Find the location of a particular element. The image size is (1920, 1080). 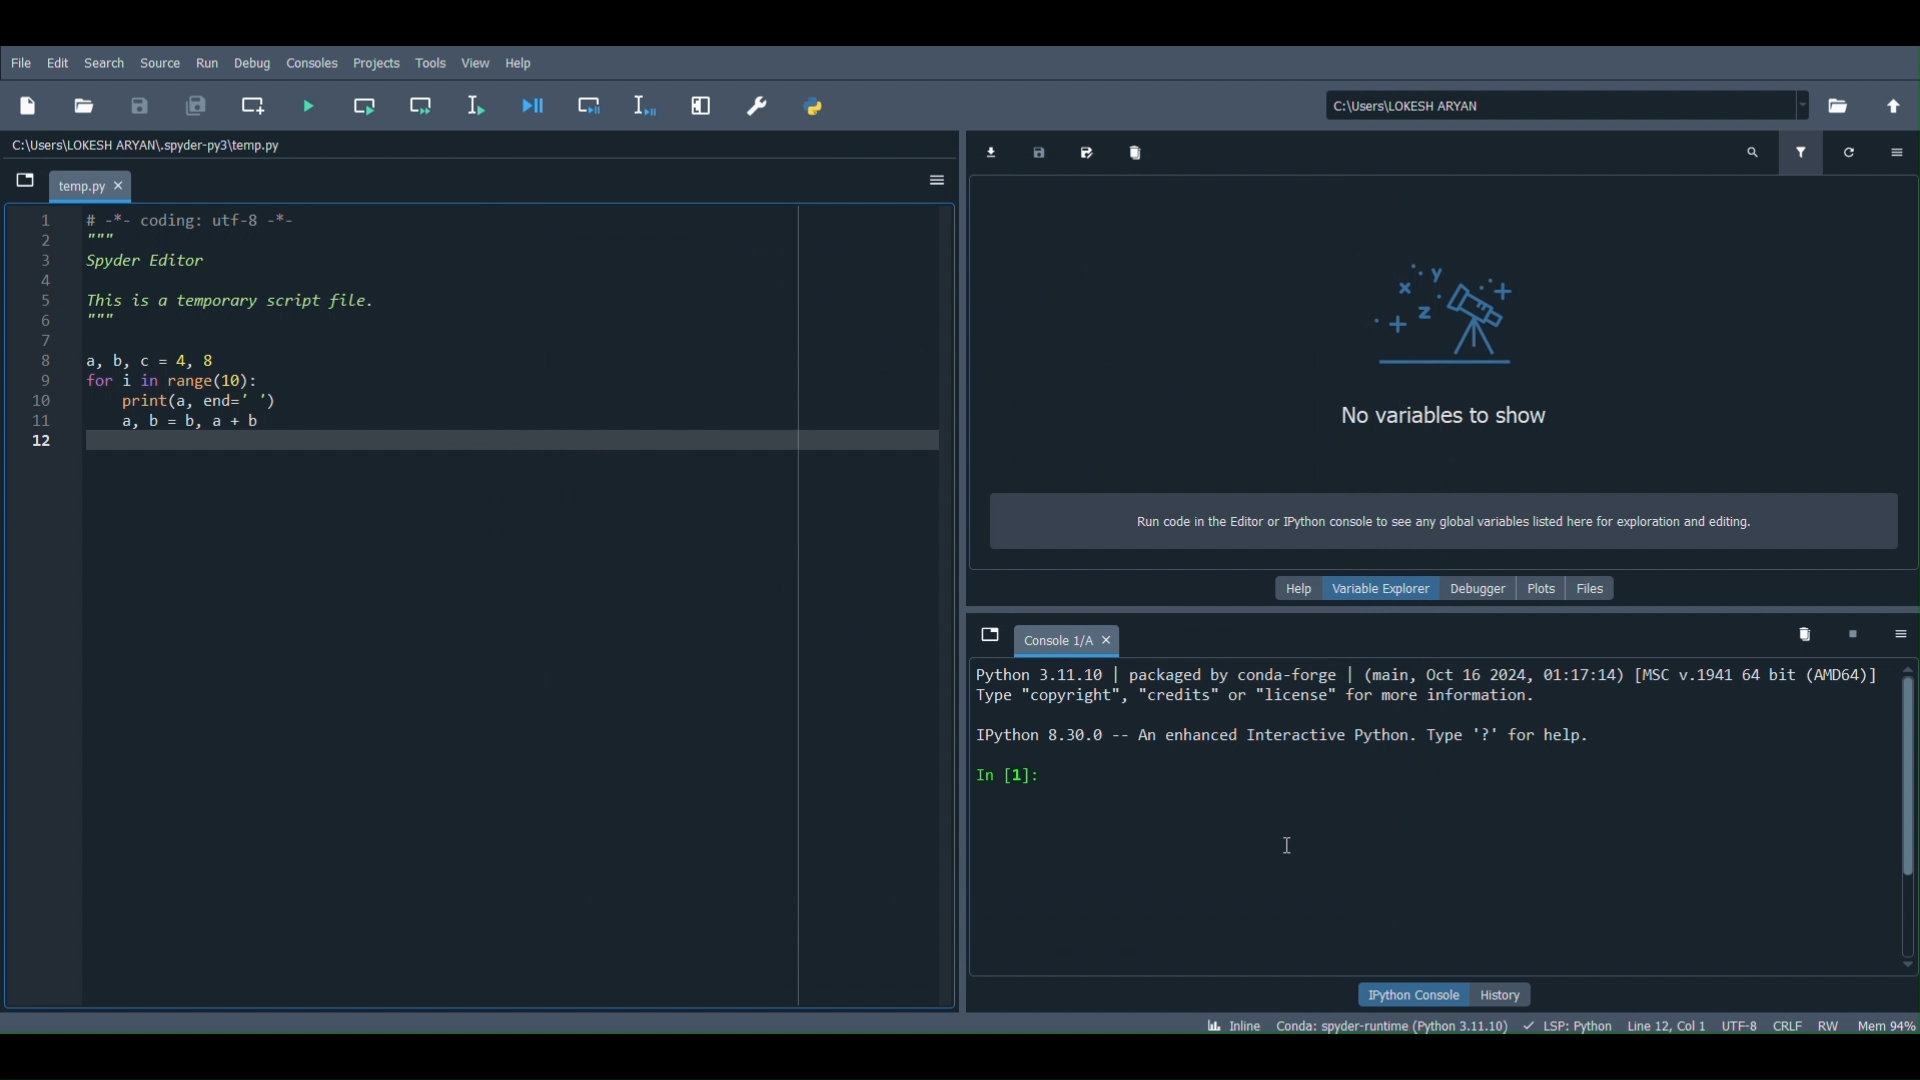

Run file (F5) is located at coordinates (311, 106).